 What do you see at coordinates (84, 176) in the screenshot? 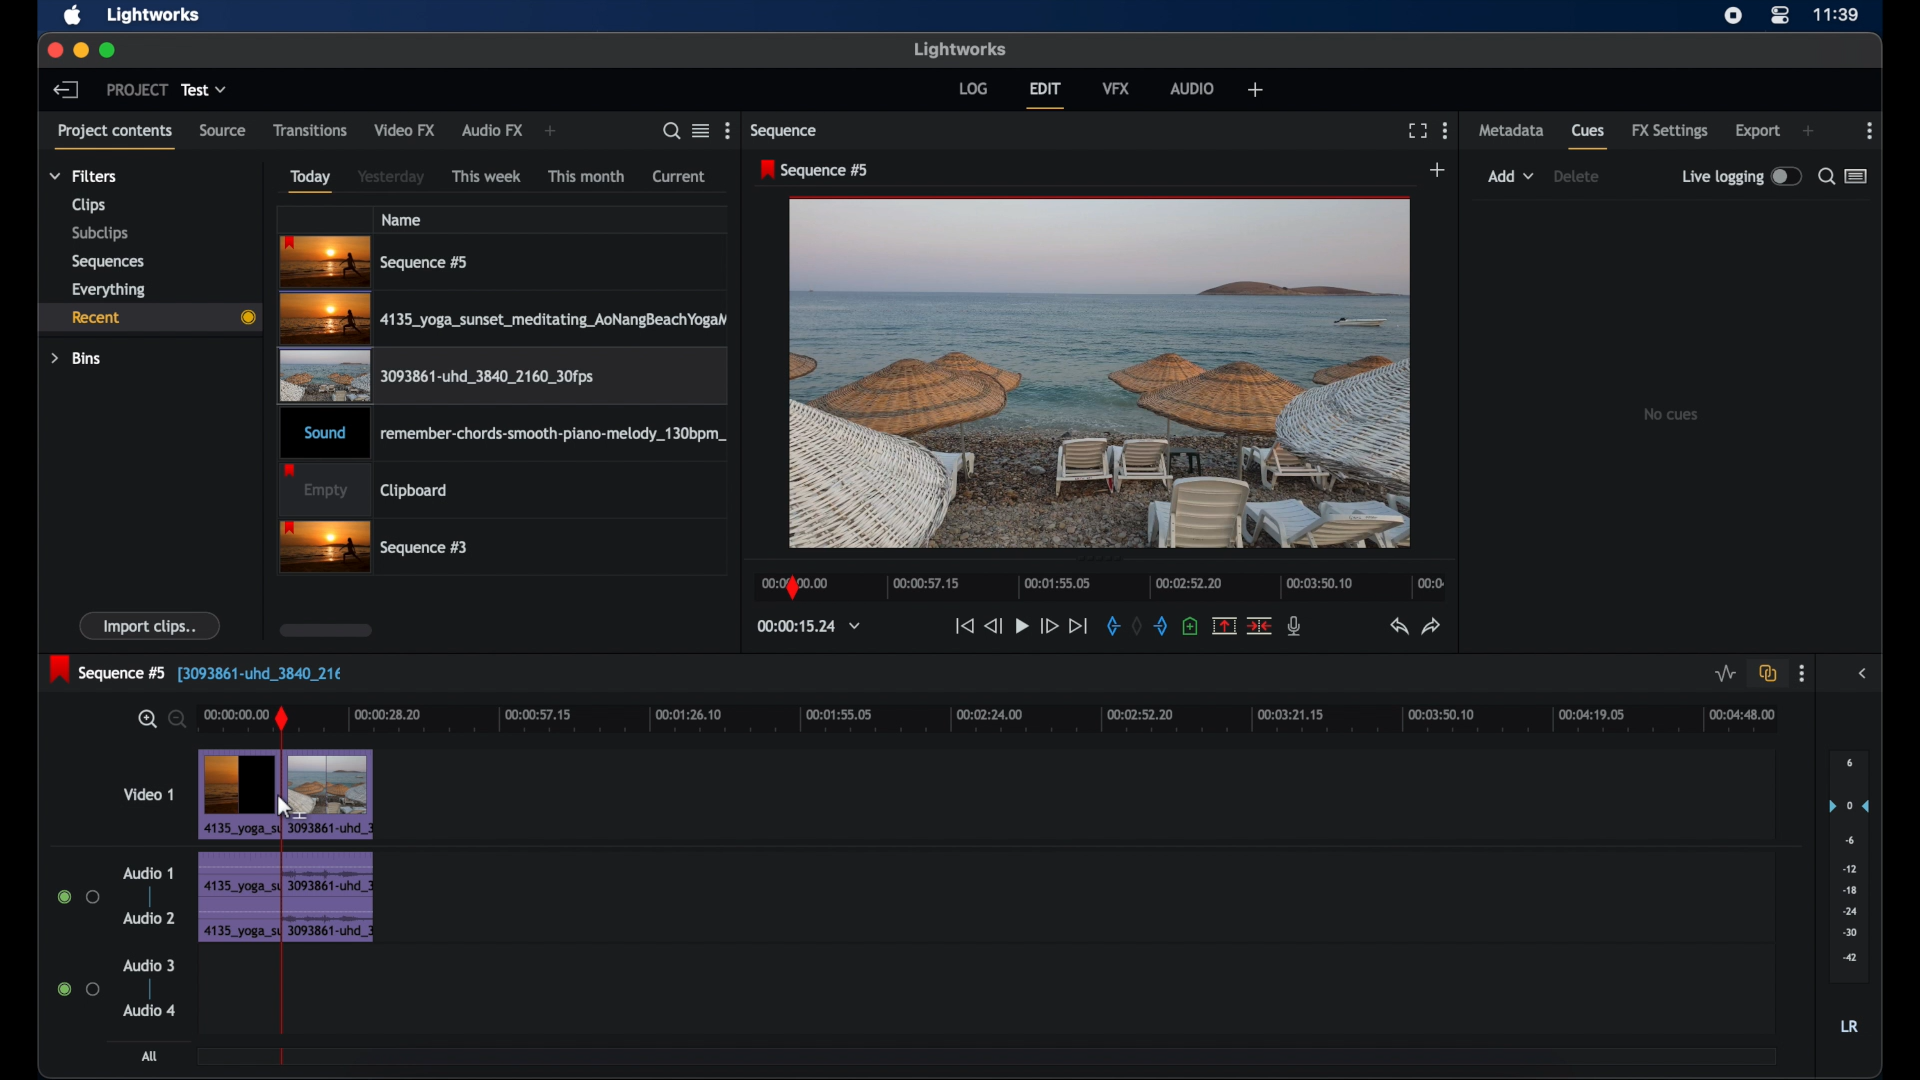
I see `filters` at bounding box center [84, 176].